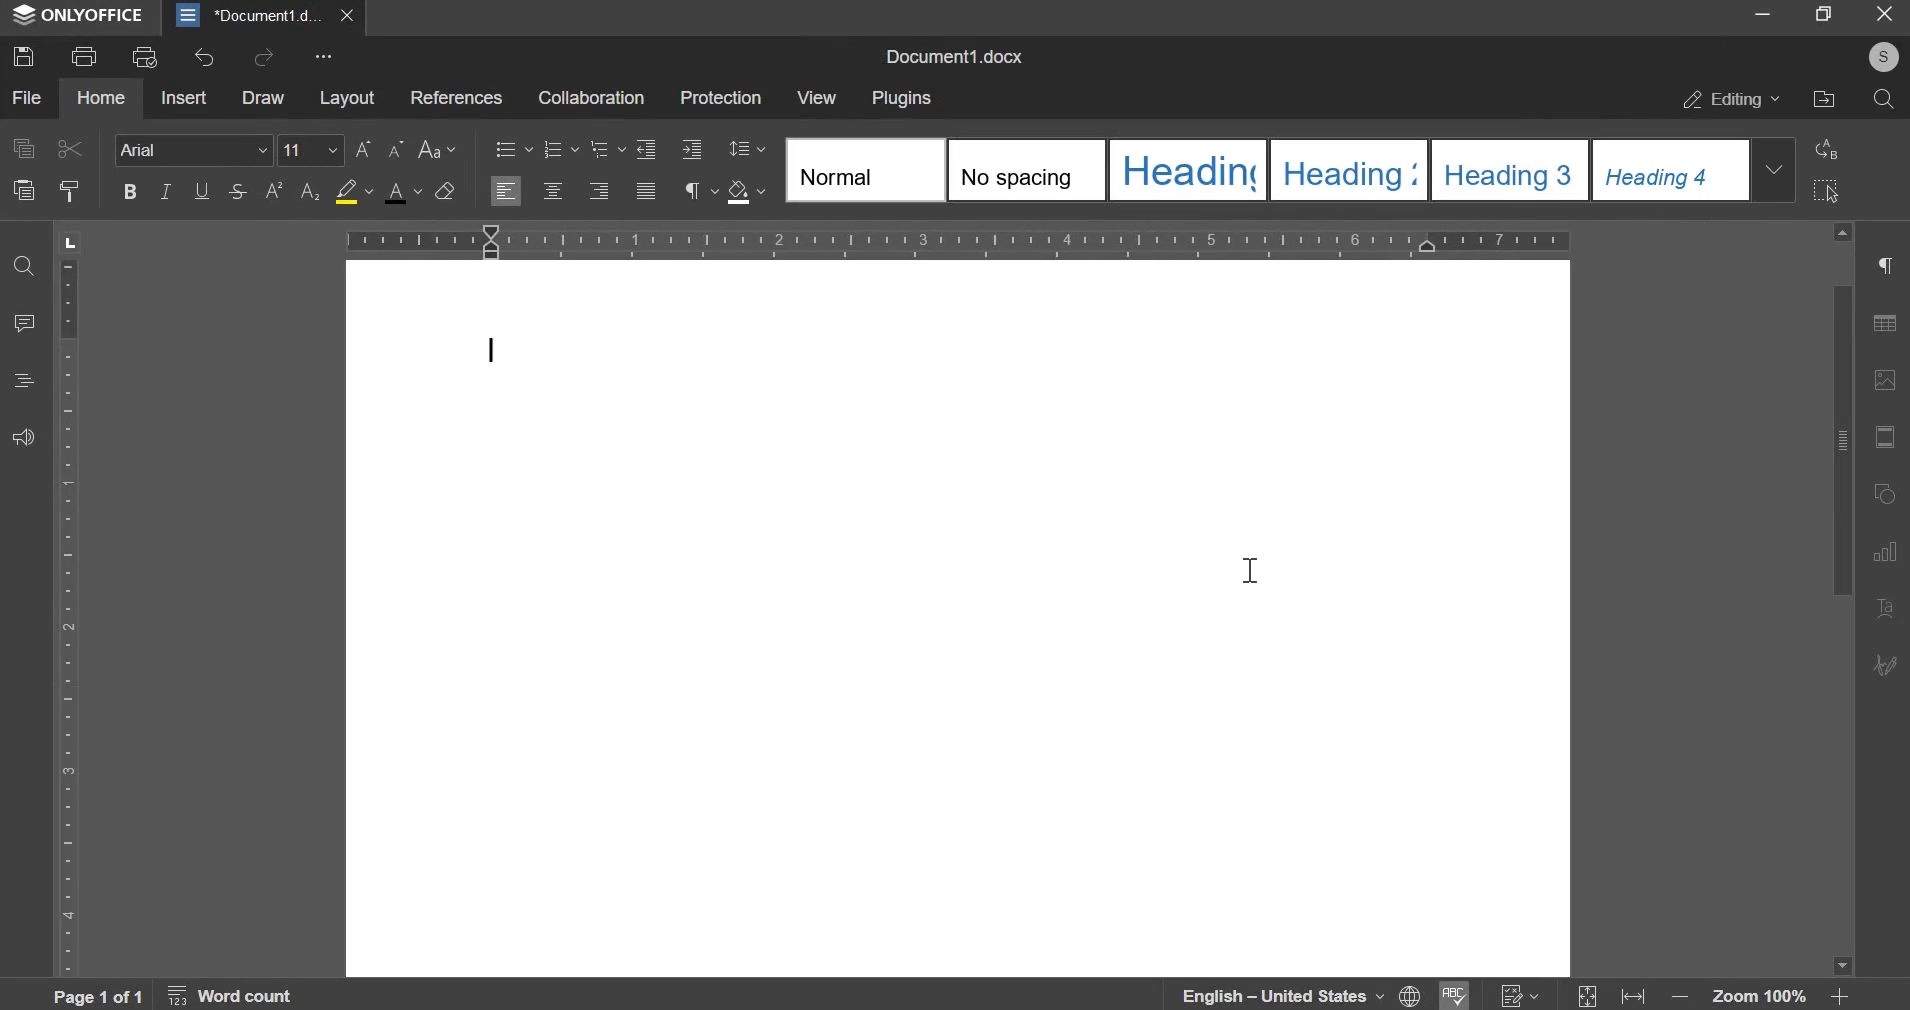 The image size is (1910, 1010). What do you see at coordinates (183, 99) in the screenshot?
I see `insert` at bounding box center [183, 99].